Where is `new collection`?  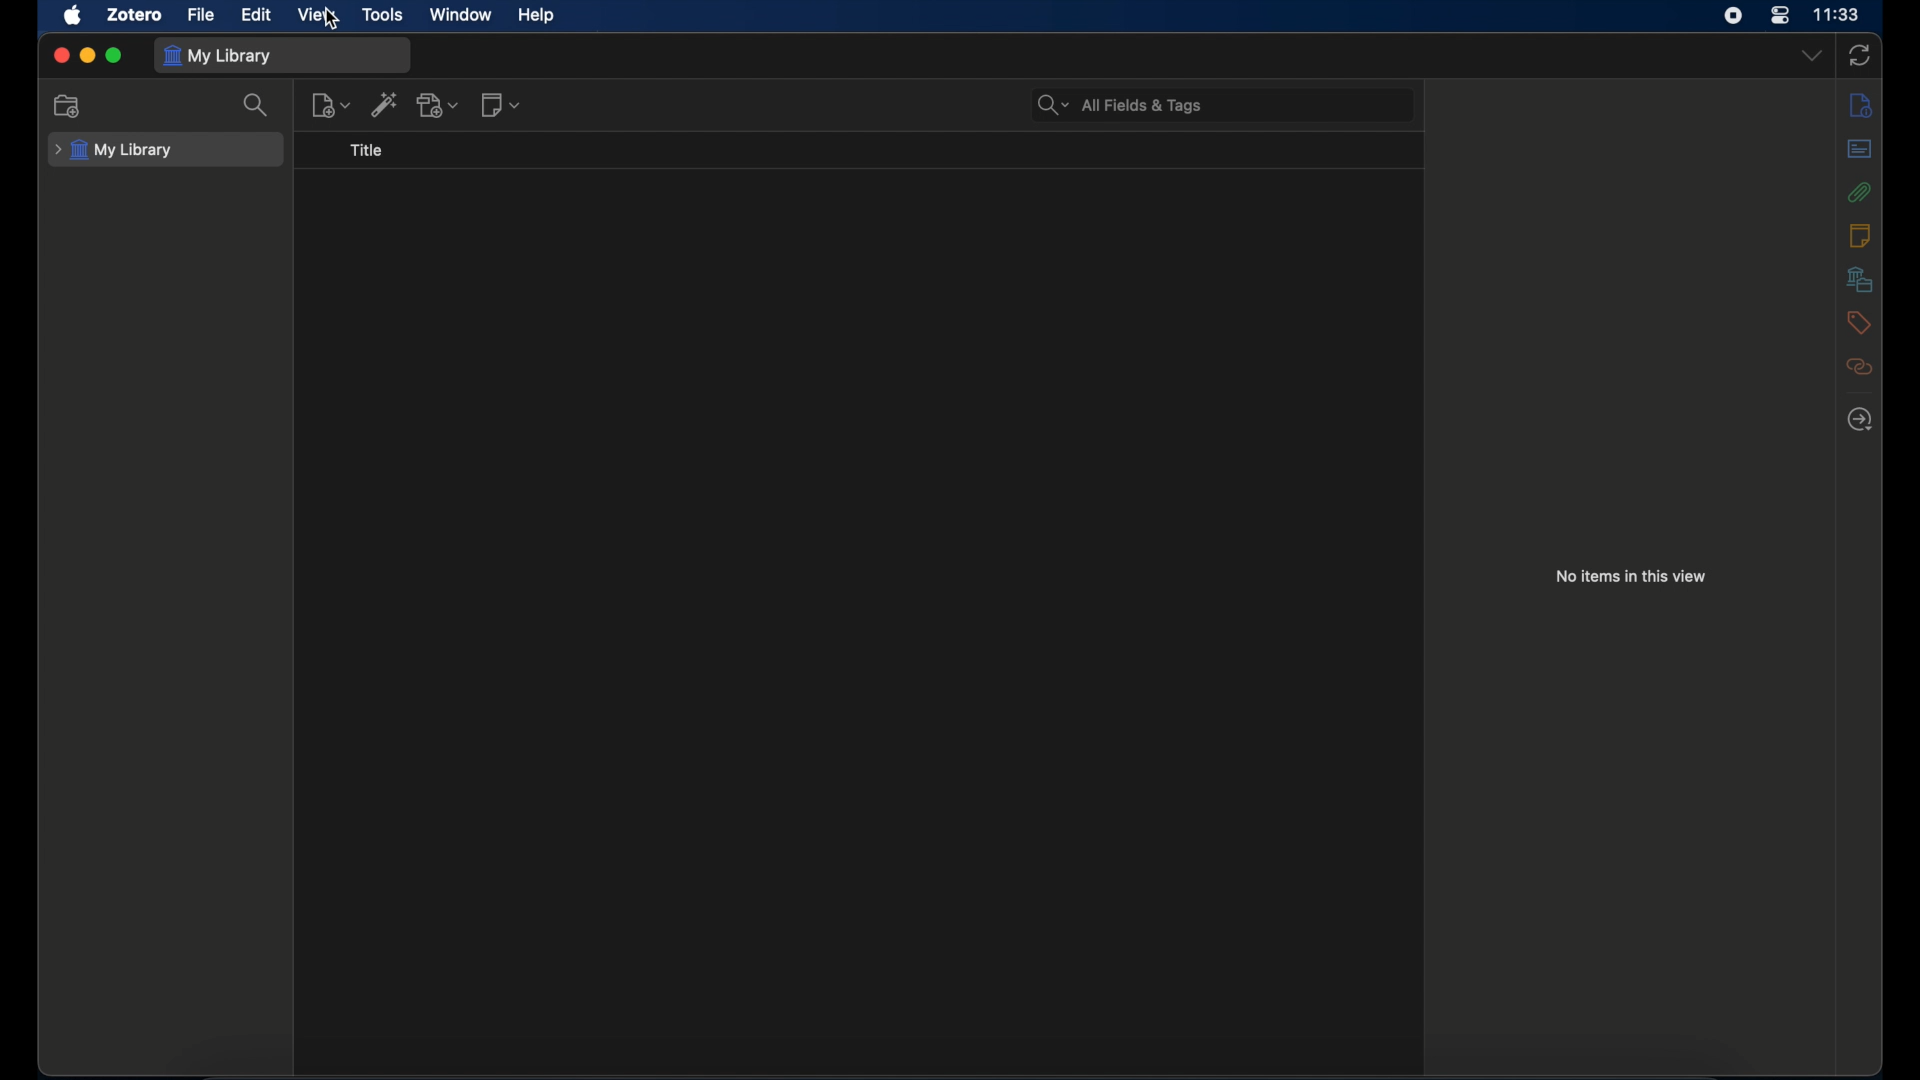 new collection is located at coordinates (68, 107).